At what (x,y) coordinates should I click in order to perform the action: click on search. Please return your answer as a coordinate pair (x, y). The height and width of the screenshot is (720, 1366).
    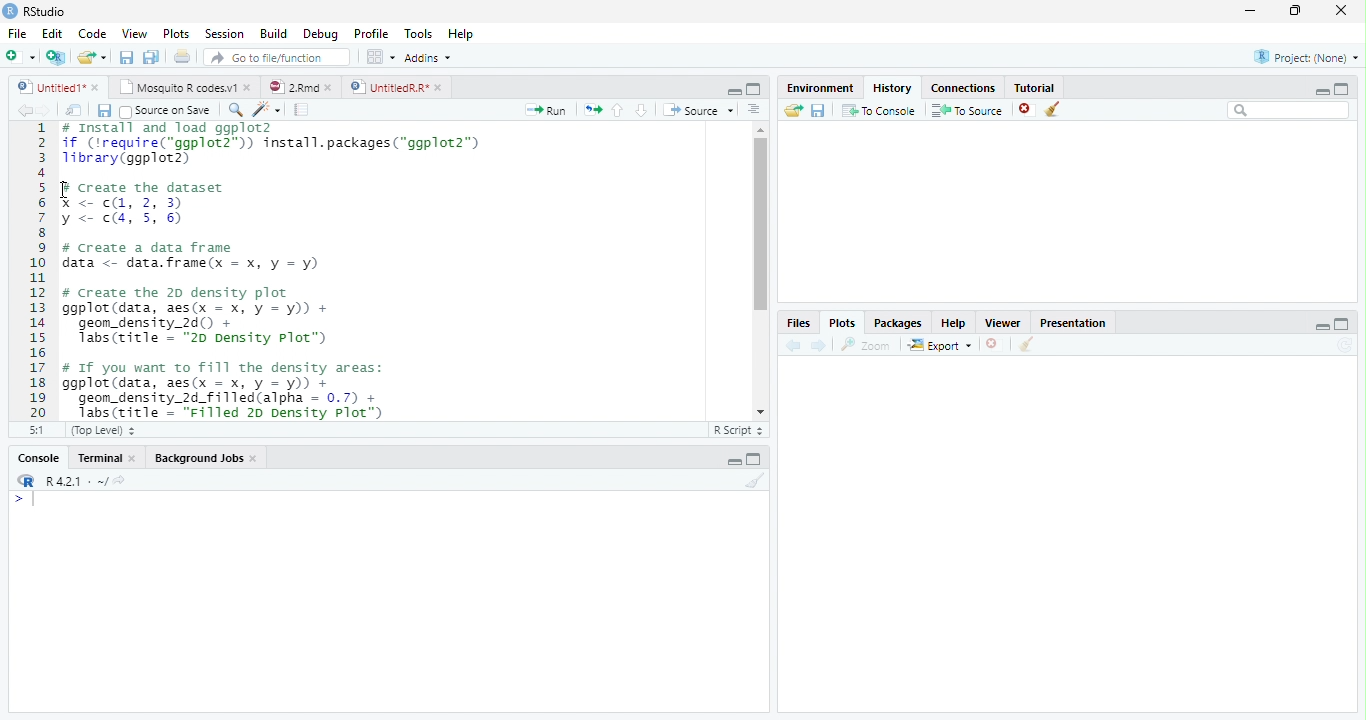
    Looking at the image, I should click on (232, 109).